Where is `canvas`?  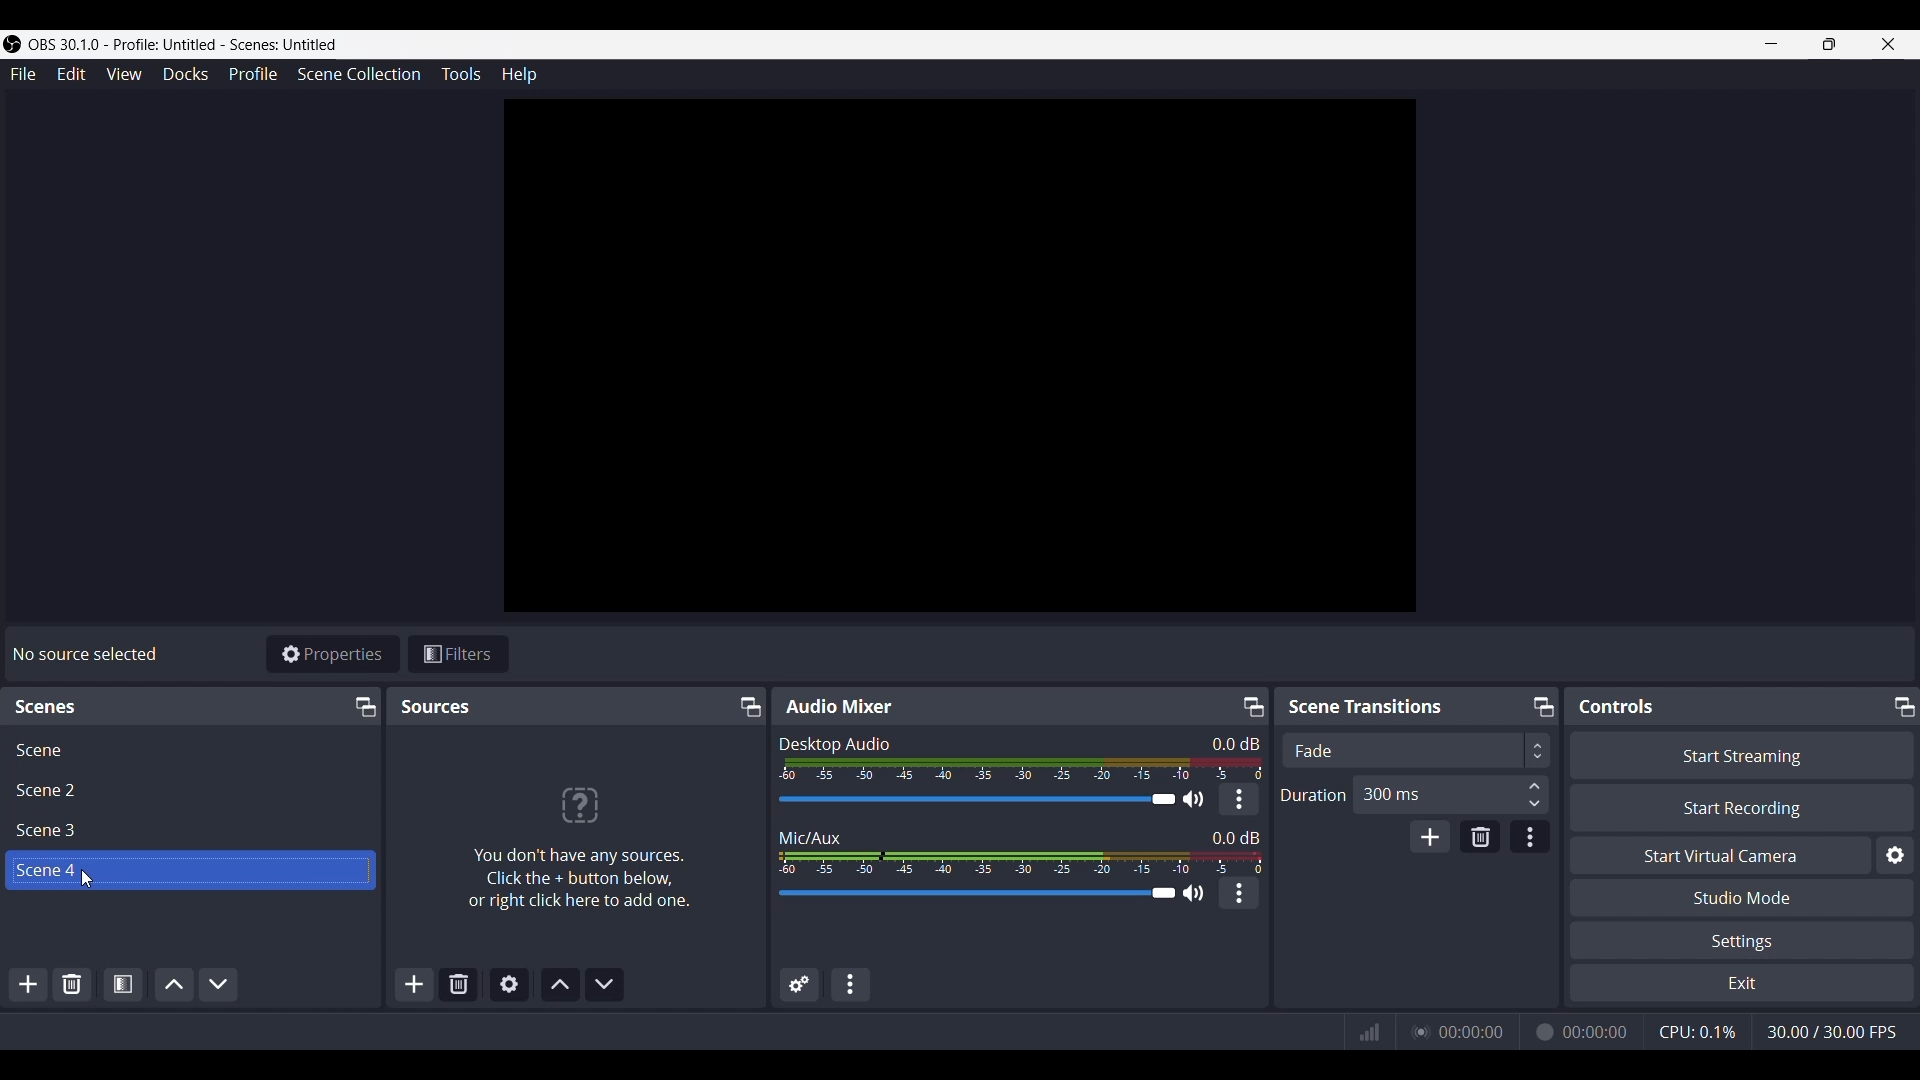
canvas is located at coordinates (963, 355).